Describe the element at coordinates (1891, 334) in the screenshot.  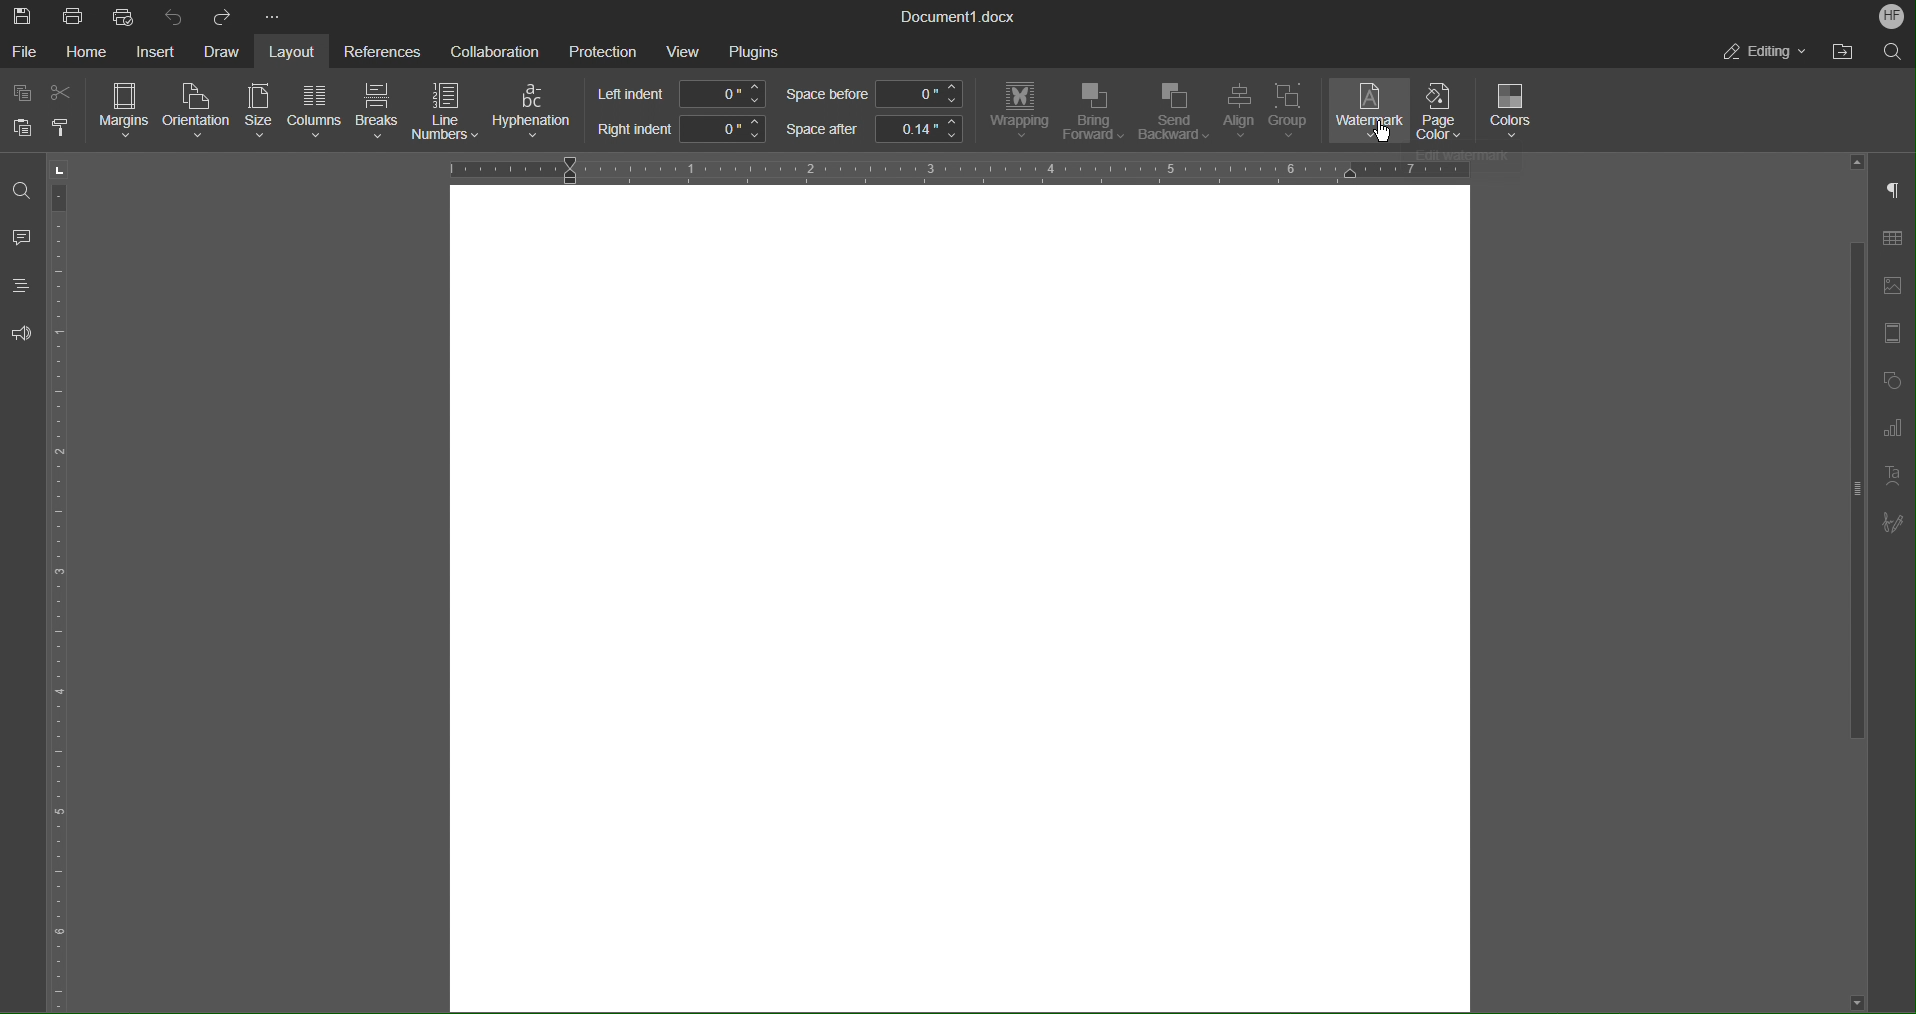
I see `Page Template` at that location.